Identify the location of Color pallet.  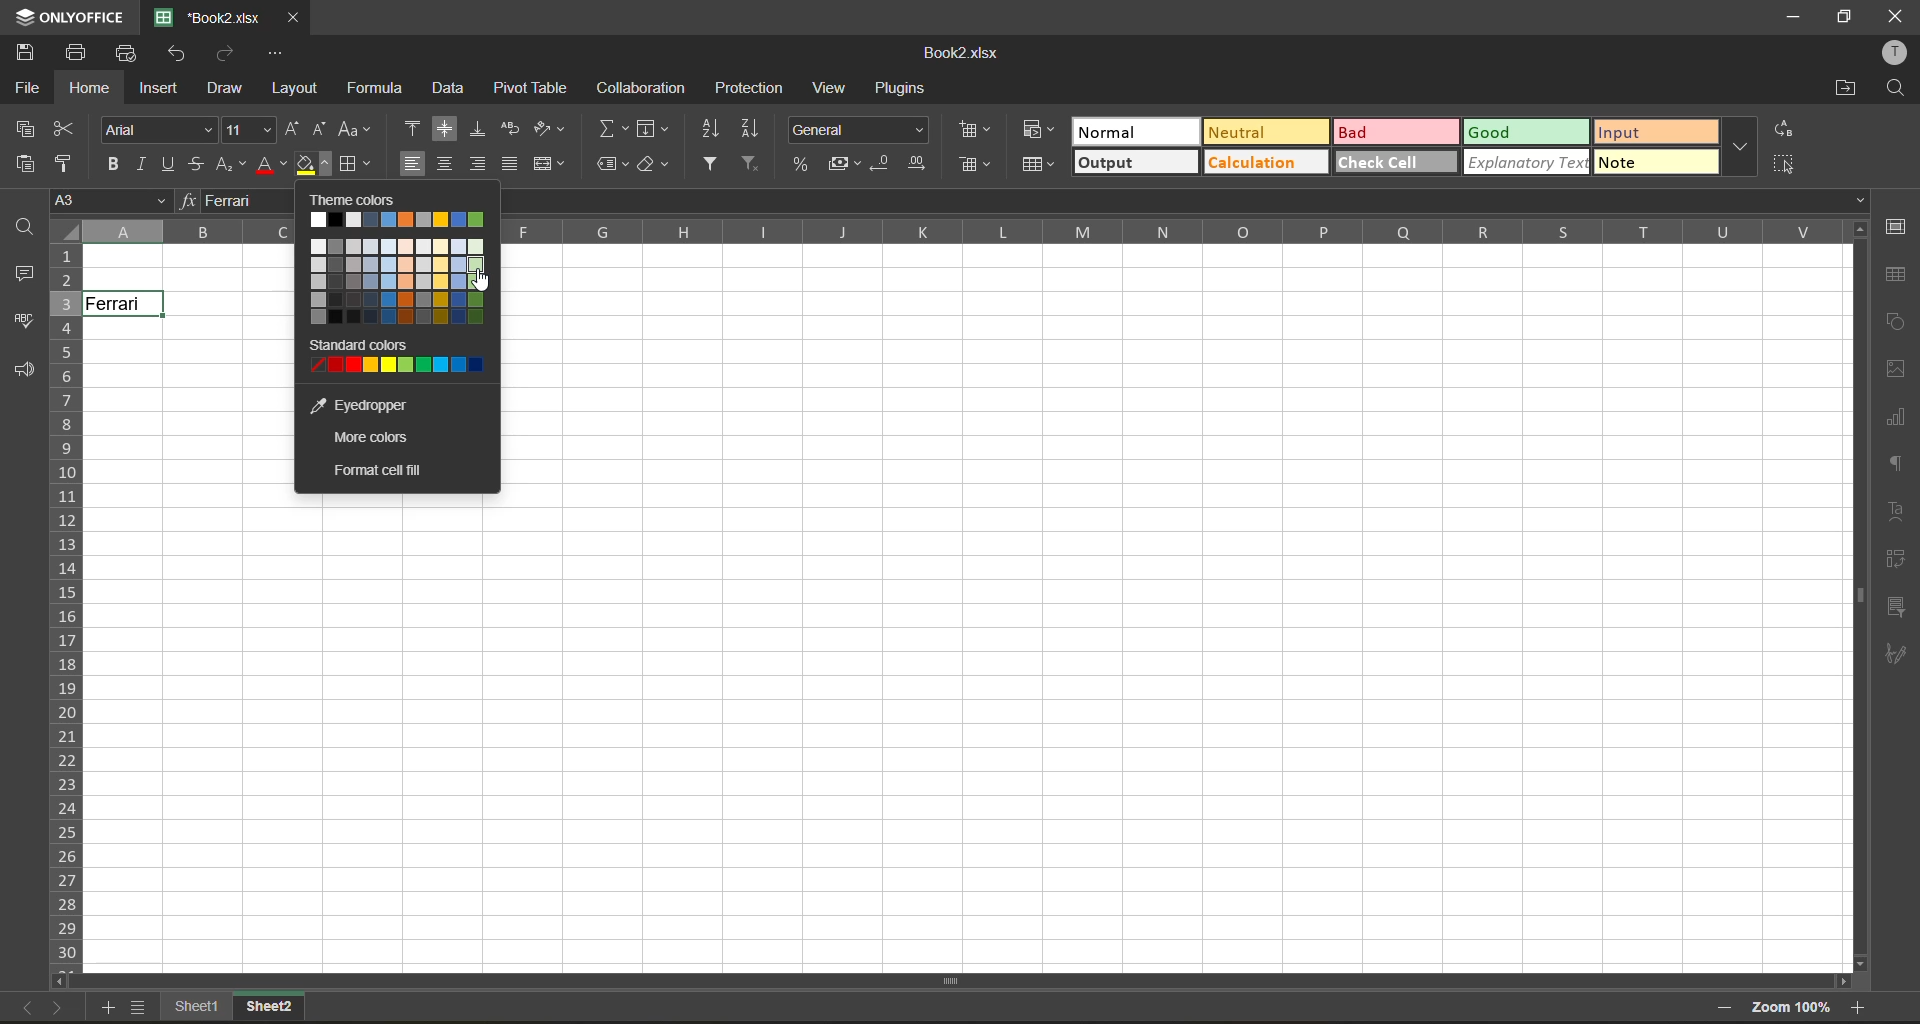
(401, 220).